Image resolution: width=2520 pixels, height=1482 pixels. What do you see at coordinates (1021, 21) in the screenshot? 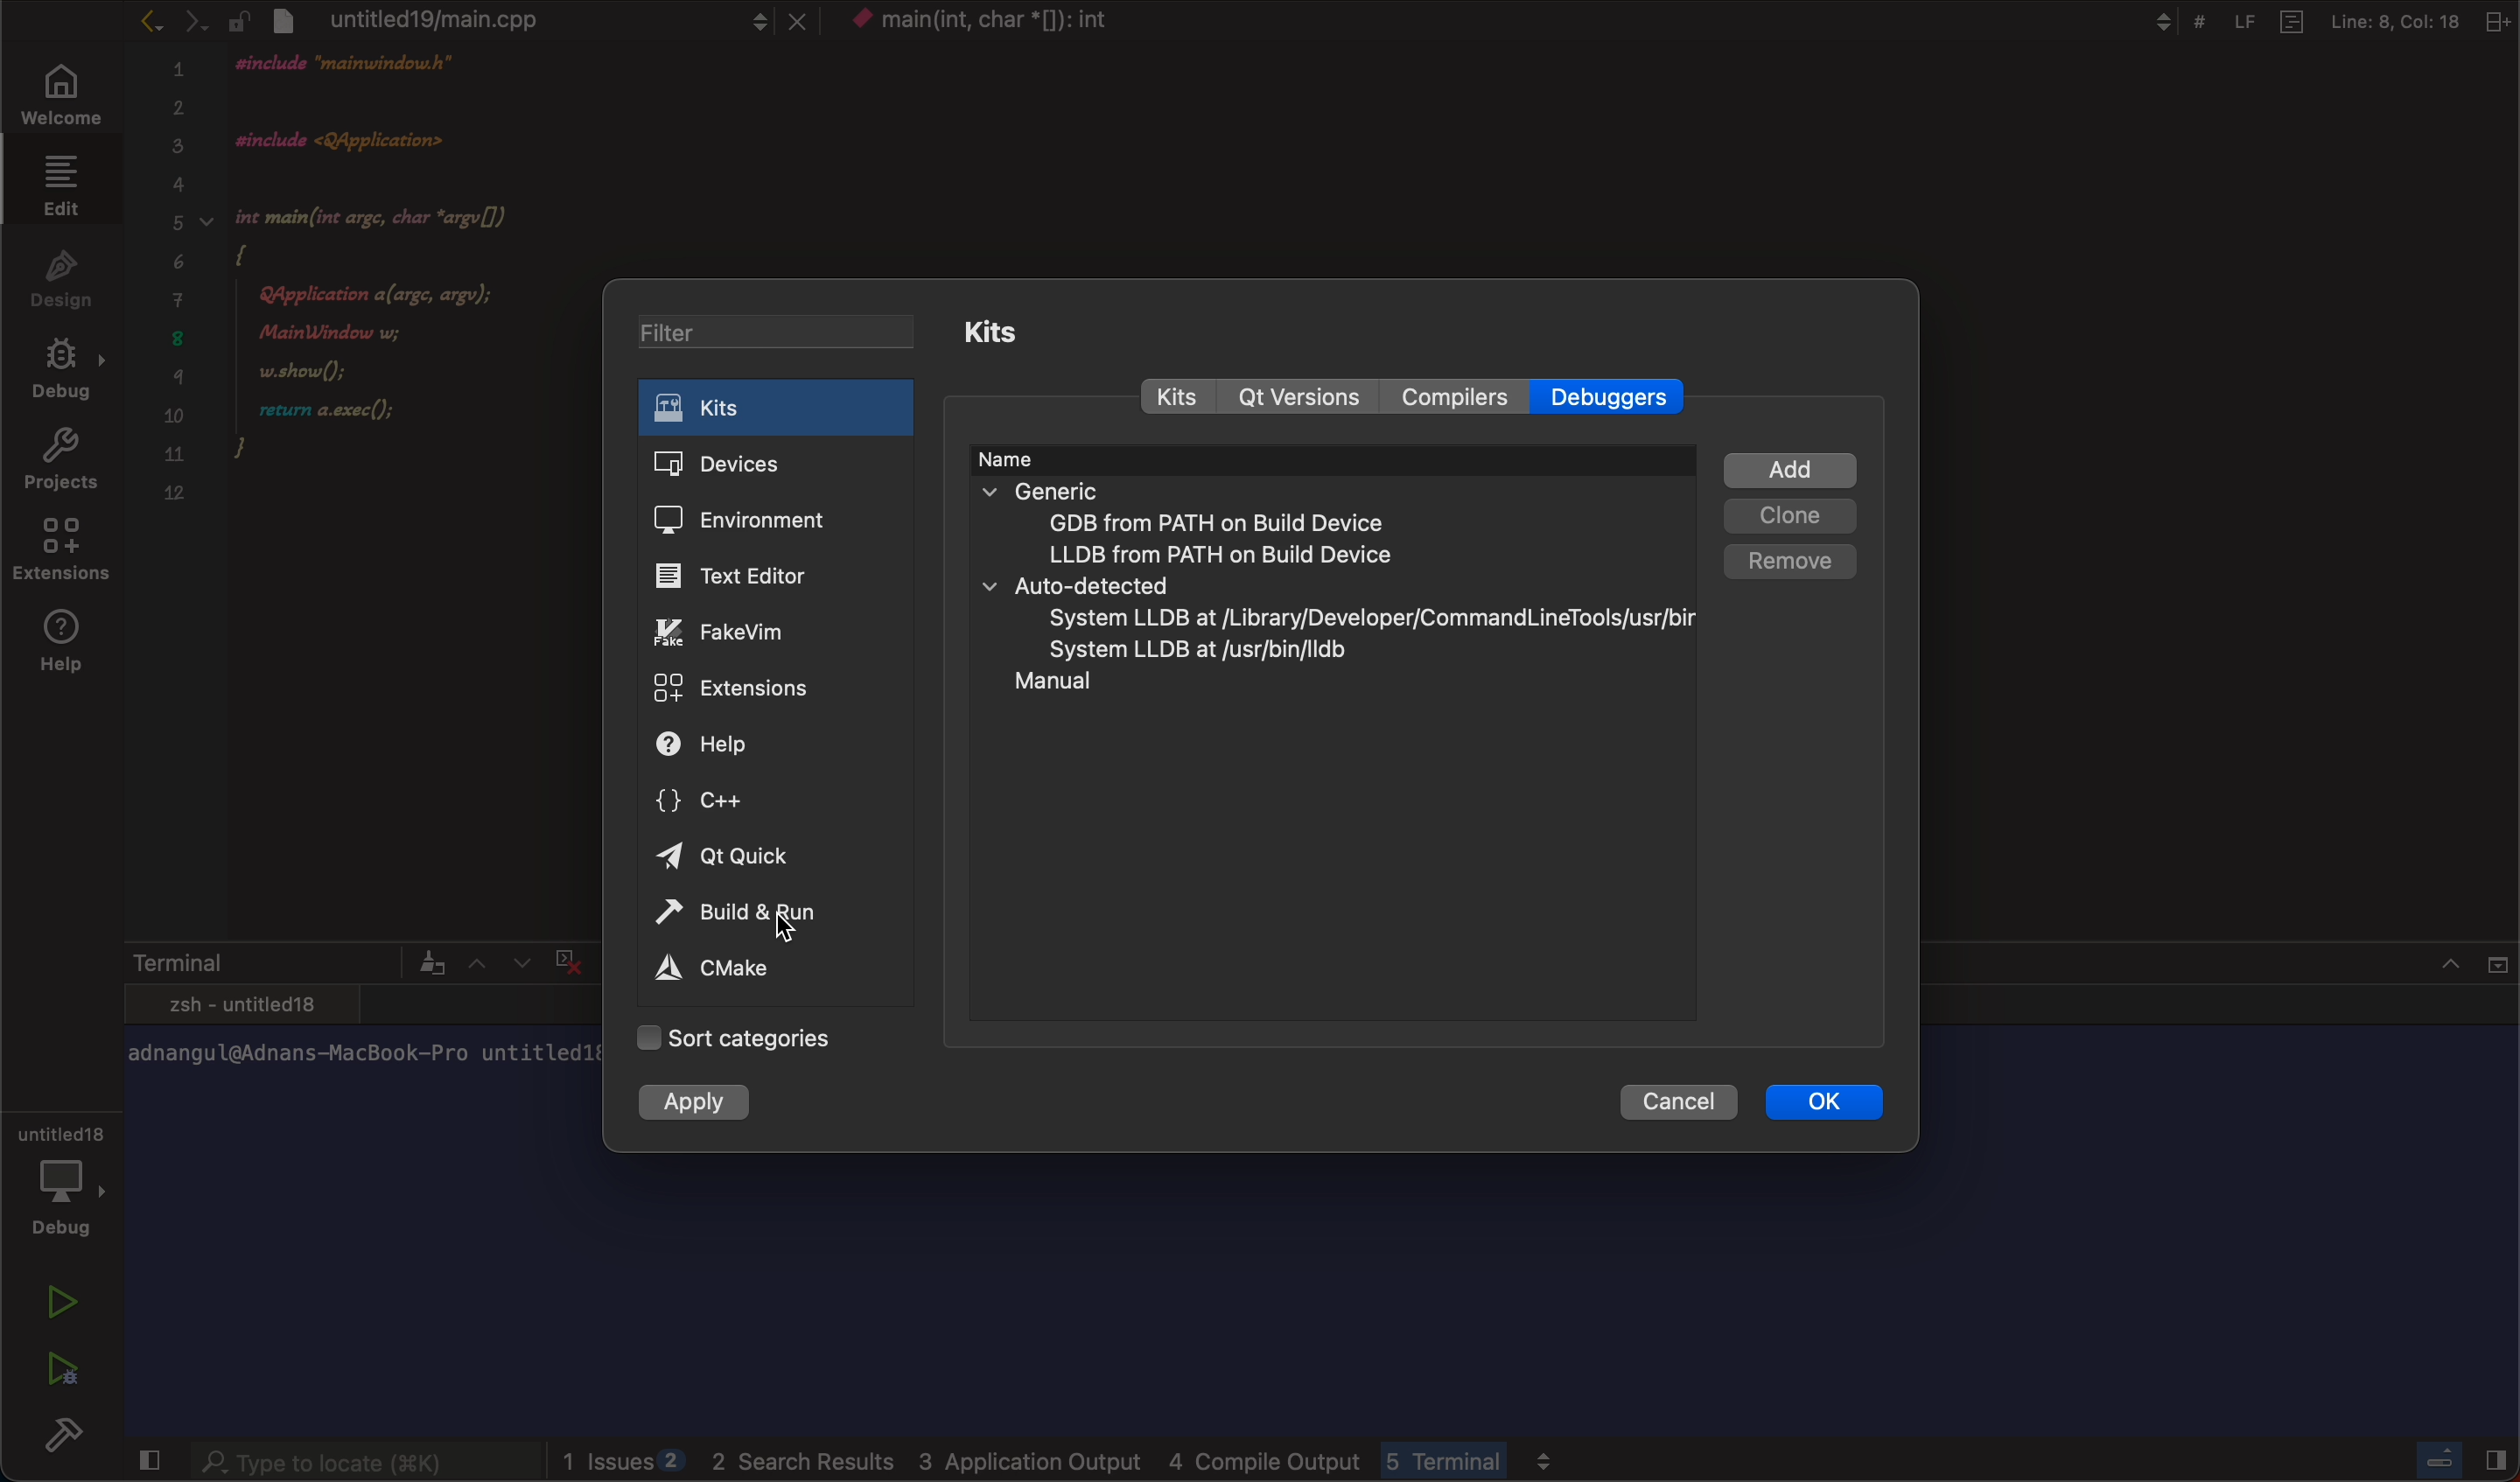
I see `context` at bounding box center [1021, 21].